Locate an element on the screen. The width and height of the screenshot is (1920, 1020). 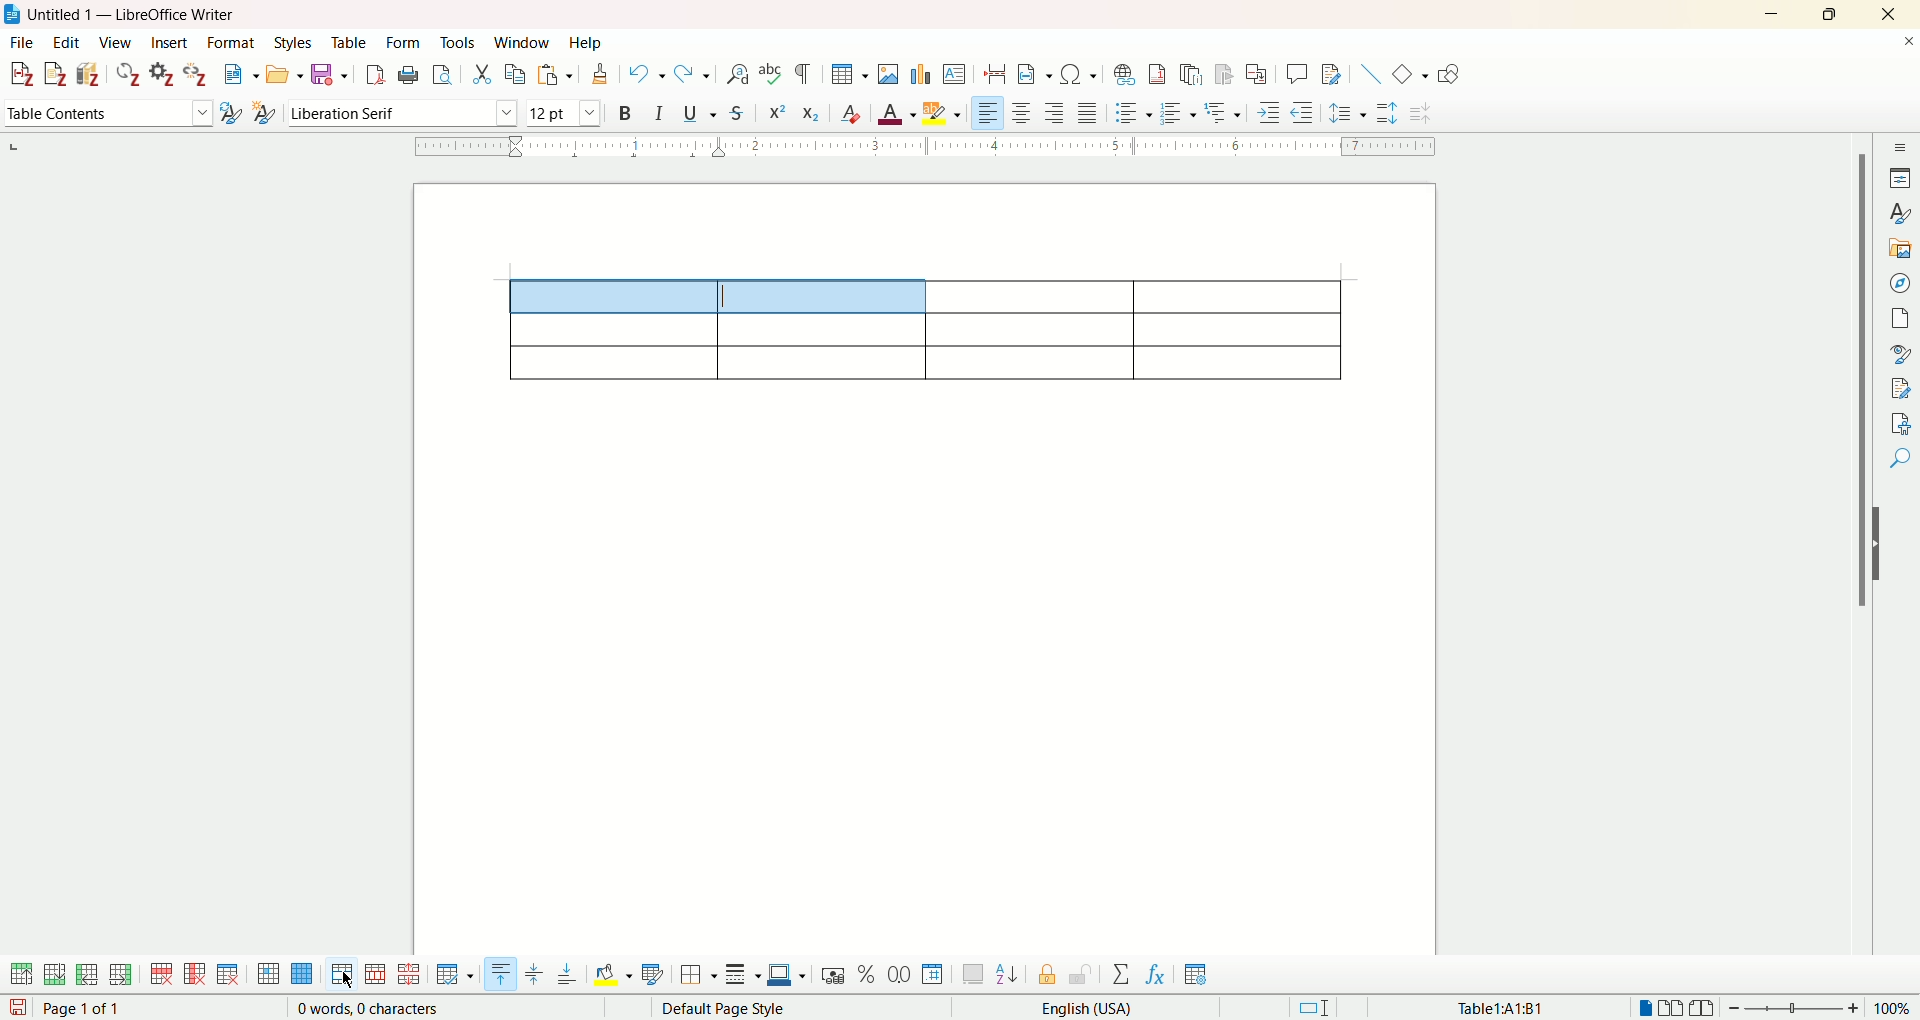
update selected style is located at coordinates (229, 114).